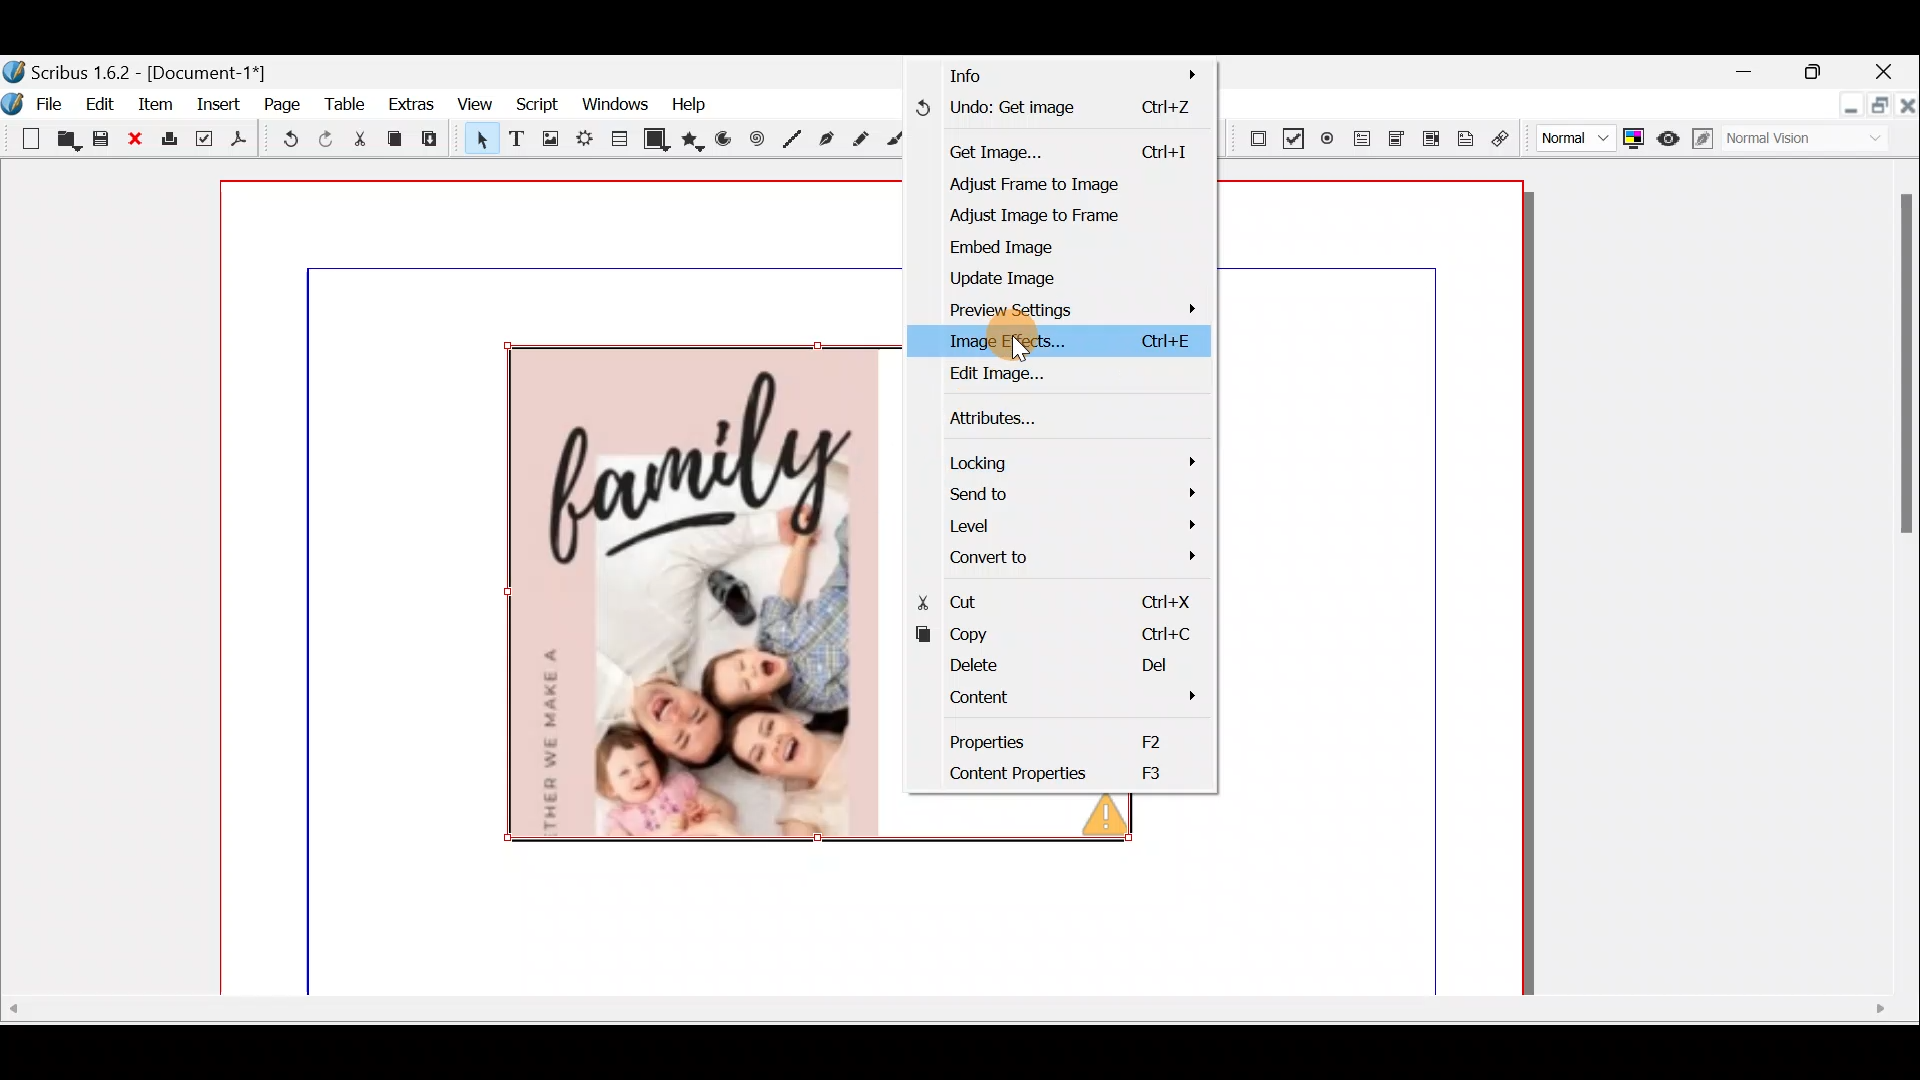 This screenshot has width=1920, height=1080. What do you see at coordinates (395, 139) in the screenshot?
I see `Copy` at bounding box center [395, 139].